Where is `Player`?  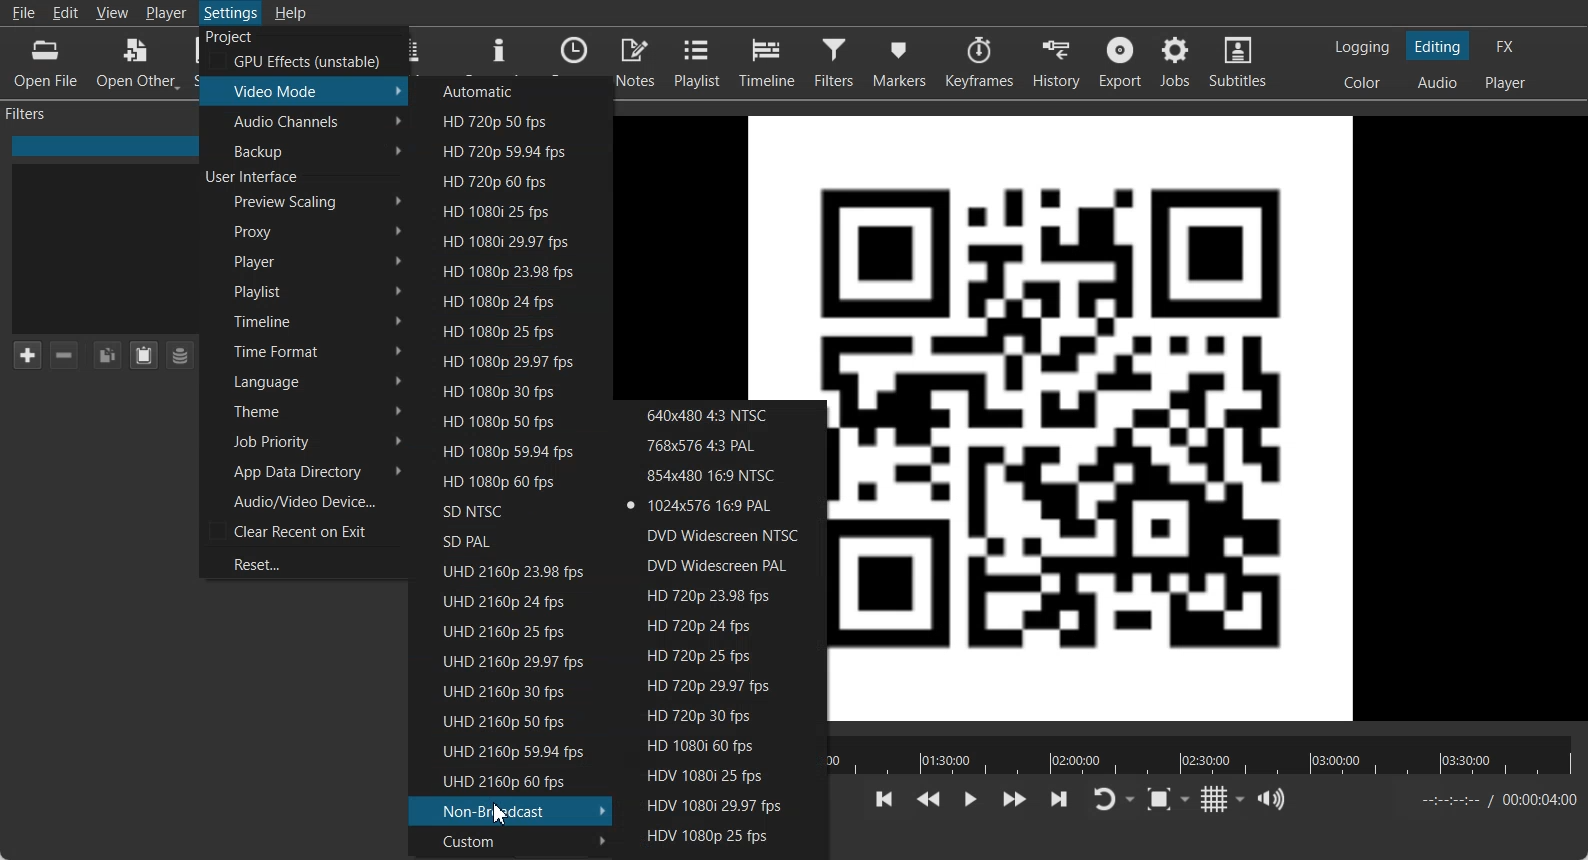 Player is located at coordinates (305, 261).